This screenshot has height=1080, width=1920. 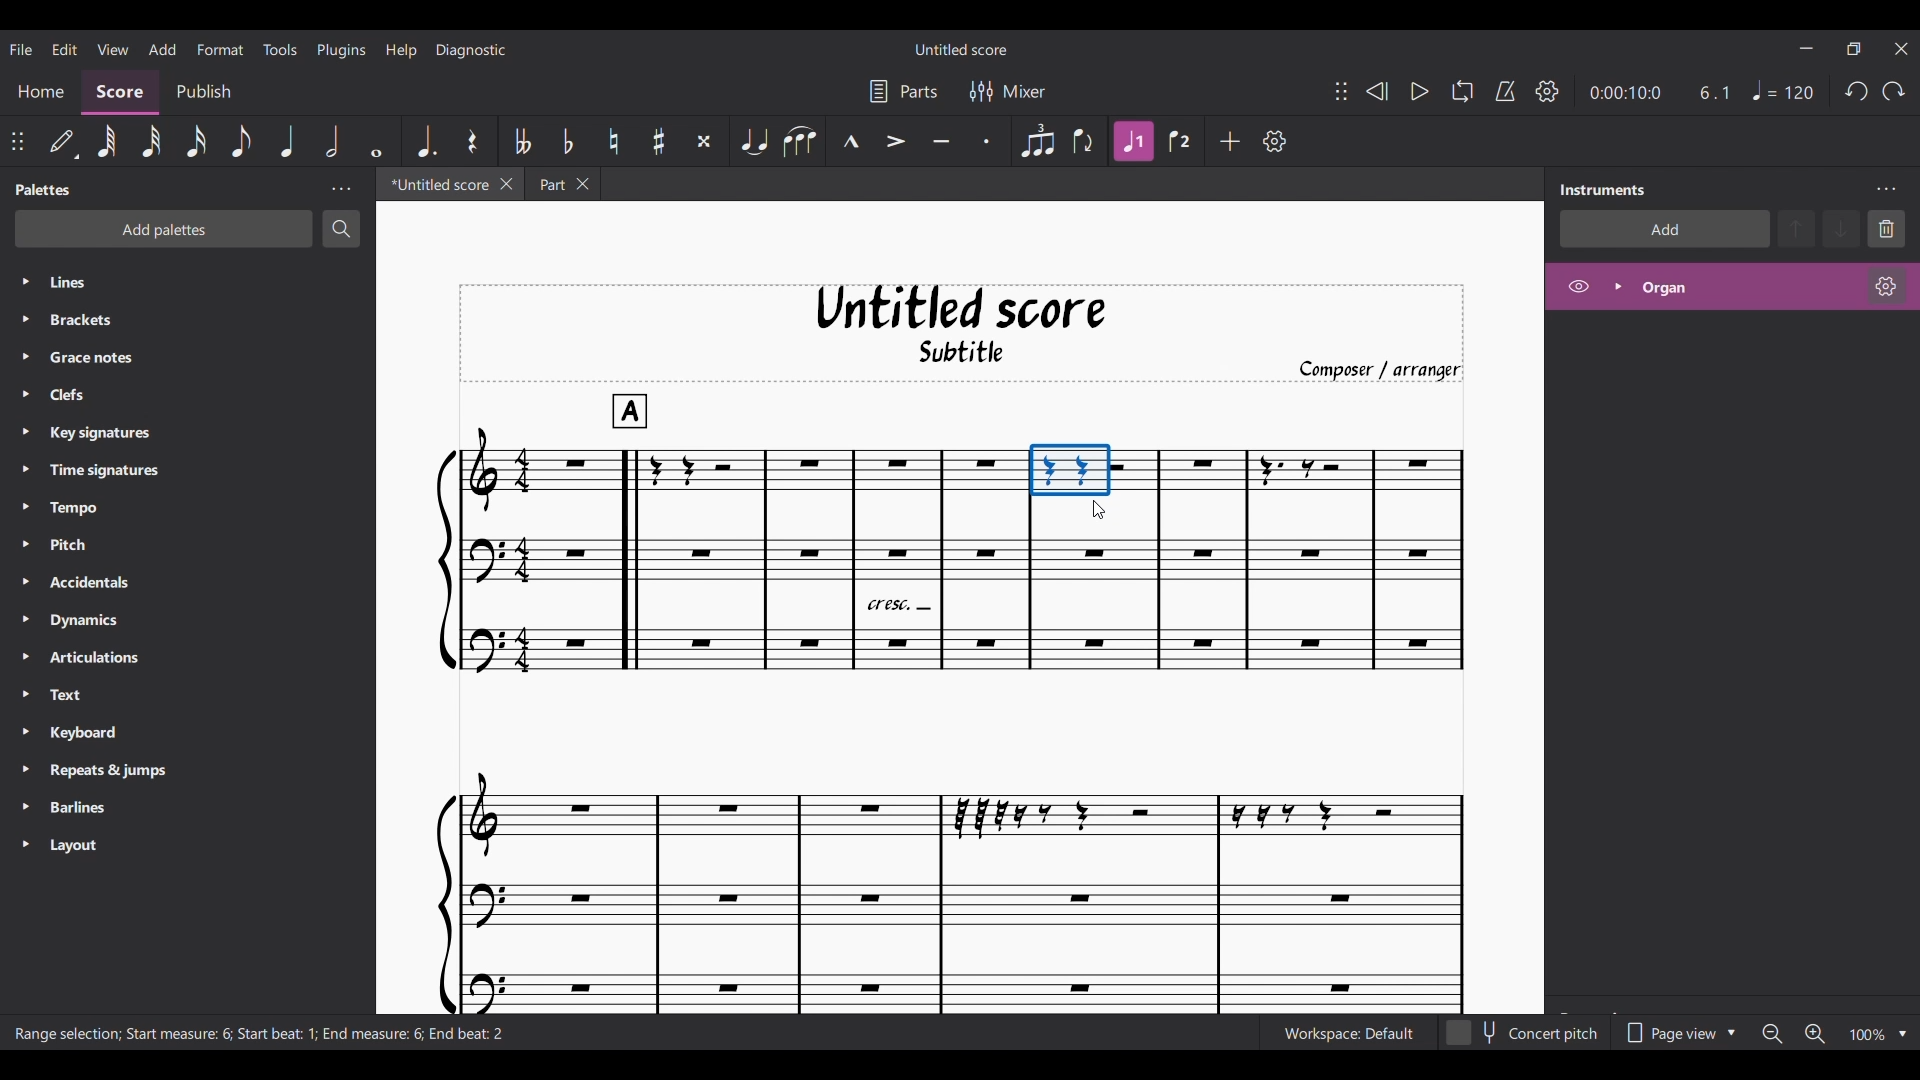 I want to click on Redo, so click(x=1893, y=91).